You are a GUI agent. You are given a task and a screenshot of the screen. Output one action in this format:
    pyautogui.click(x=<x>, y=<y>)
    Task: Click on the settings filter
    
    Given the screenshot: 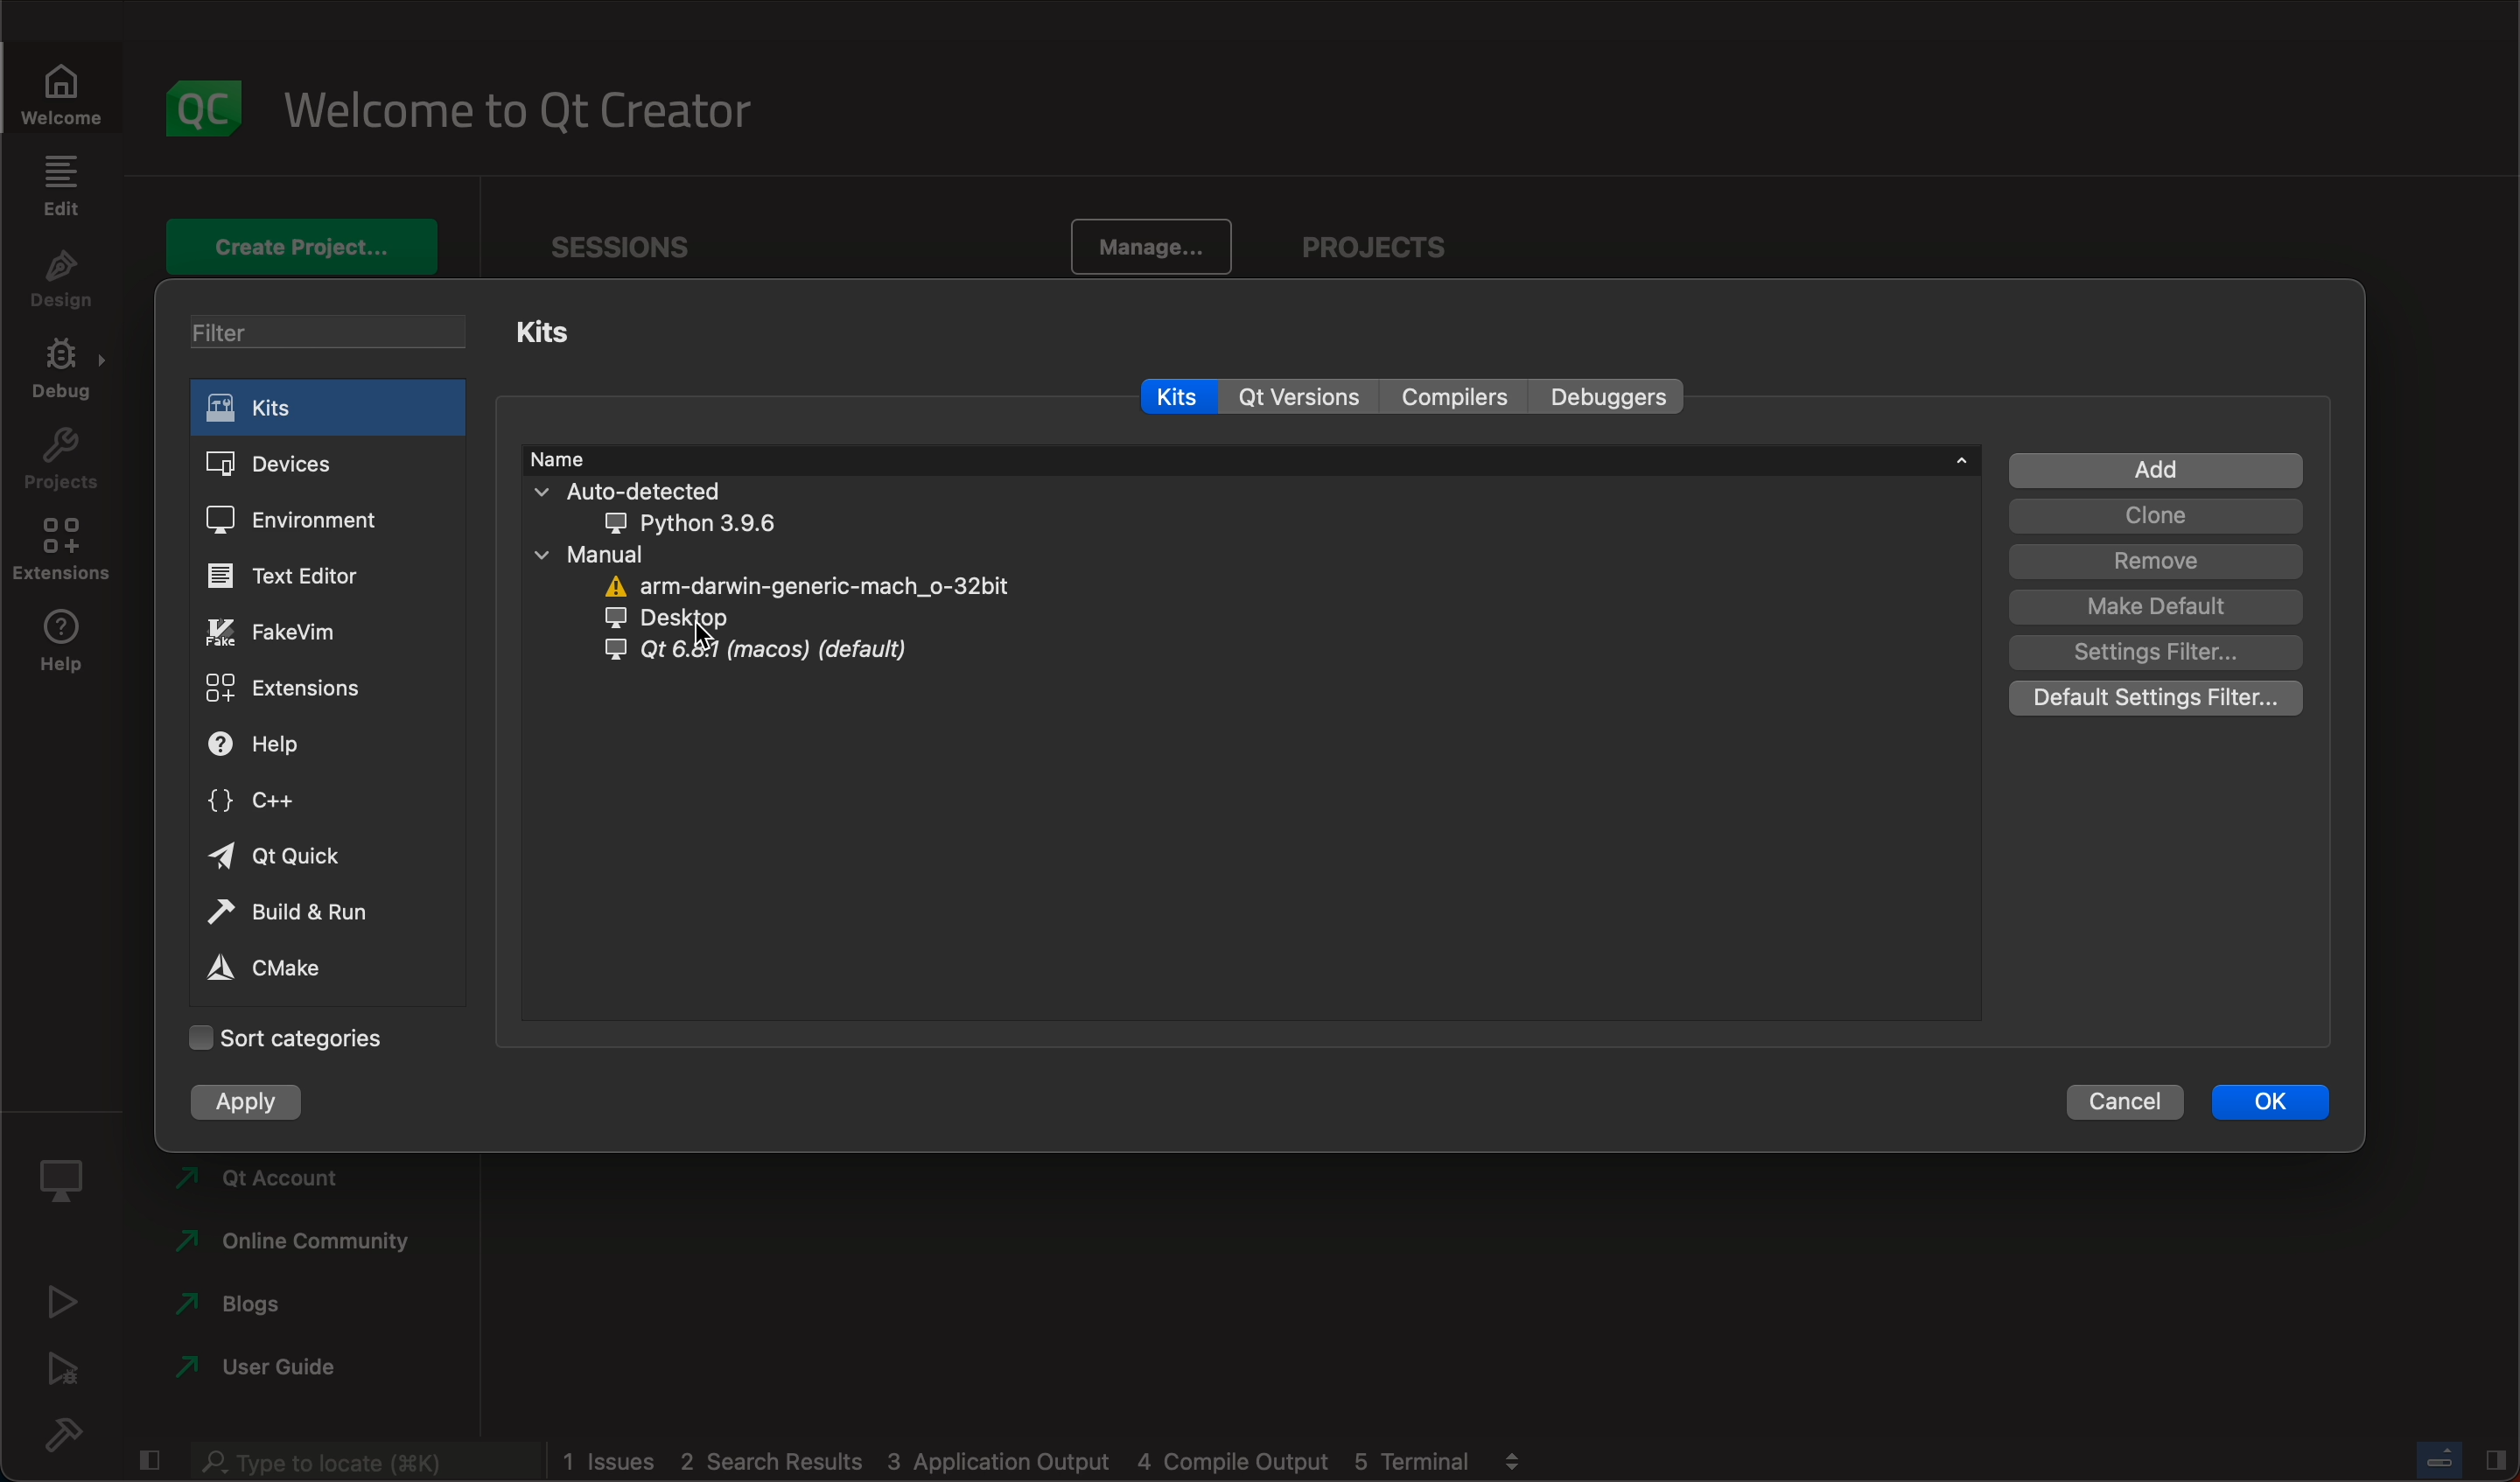 What is the action you would take?
    pyautogui.click(x=2157, y=653)
    